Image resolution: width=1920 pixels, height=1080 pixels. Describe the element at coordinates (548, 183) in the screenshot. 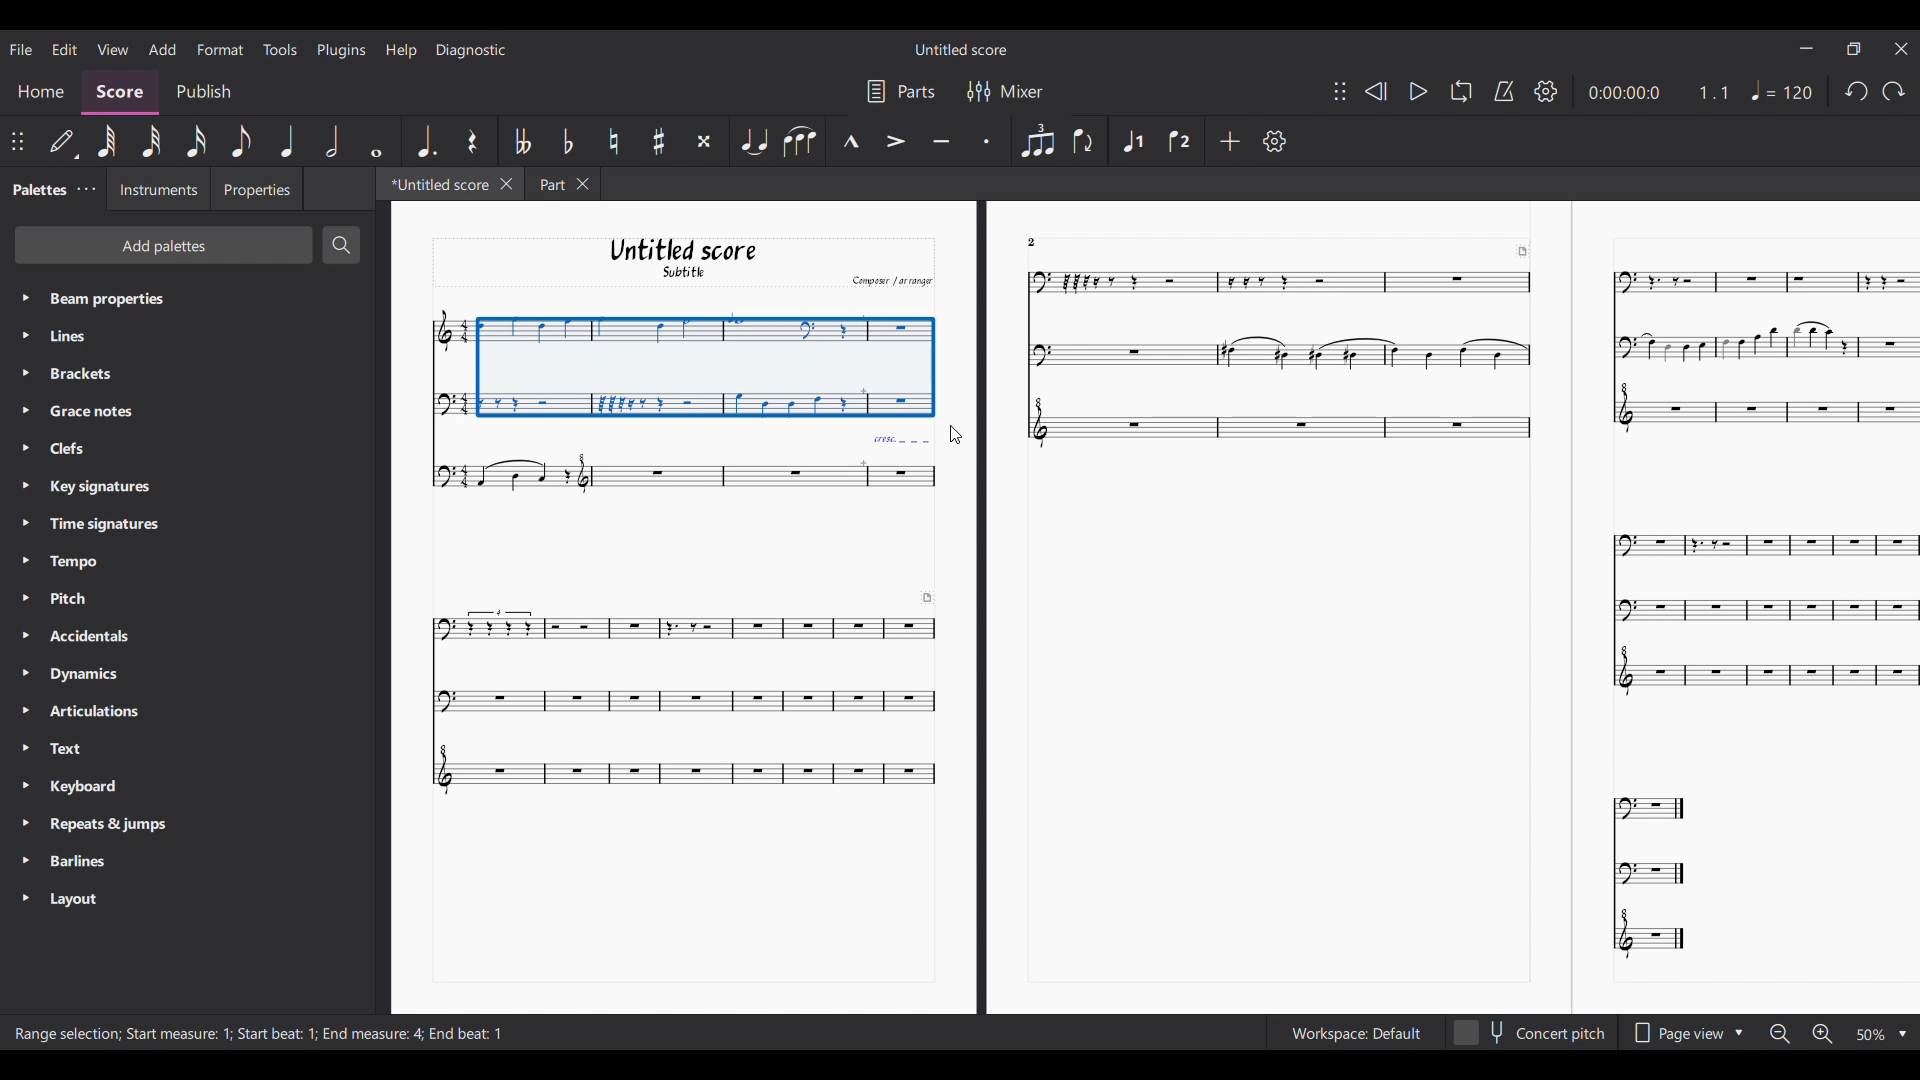

I see `Part` at that location.